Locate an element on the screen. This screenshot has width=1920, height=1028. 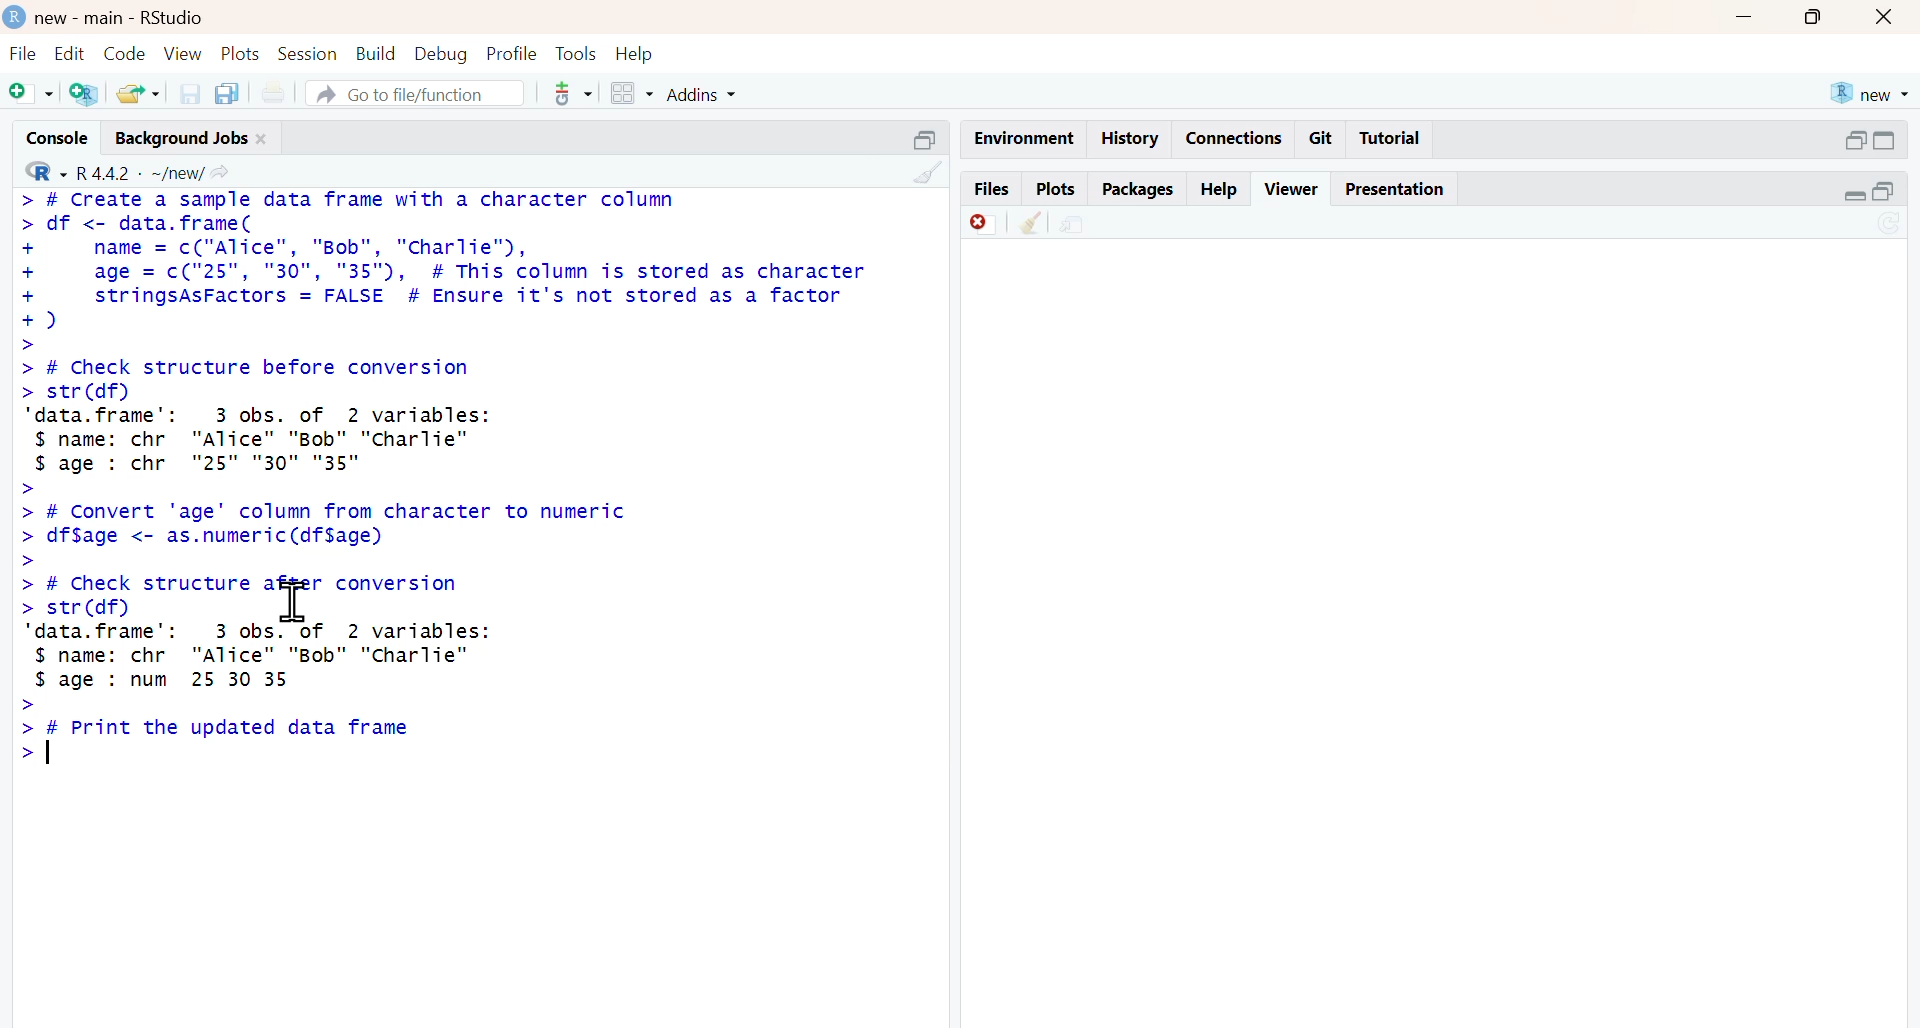
close is located at coordinates (1884, 16).